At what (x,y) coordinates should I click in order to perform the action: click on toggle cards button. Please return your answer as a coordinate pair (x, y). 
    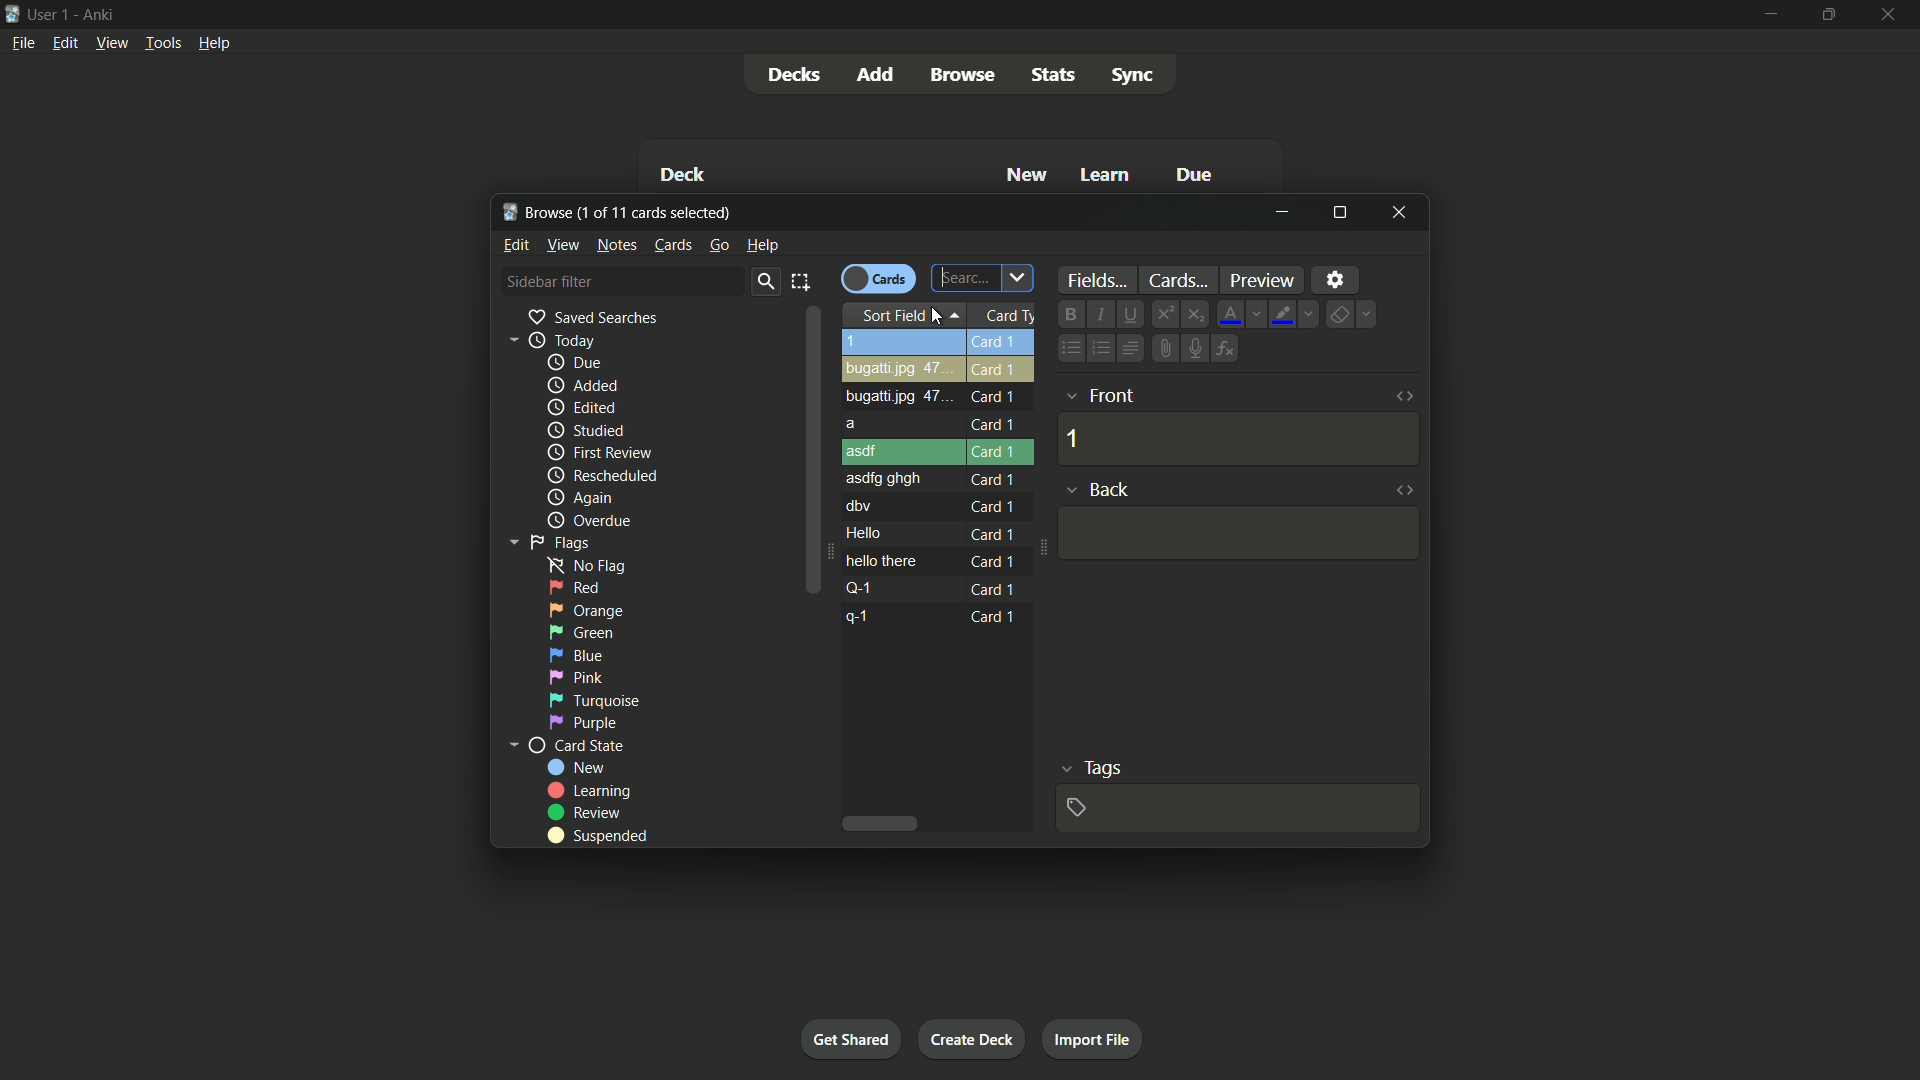
    Looking at the image, I should click on (878, 278).